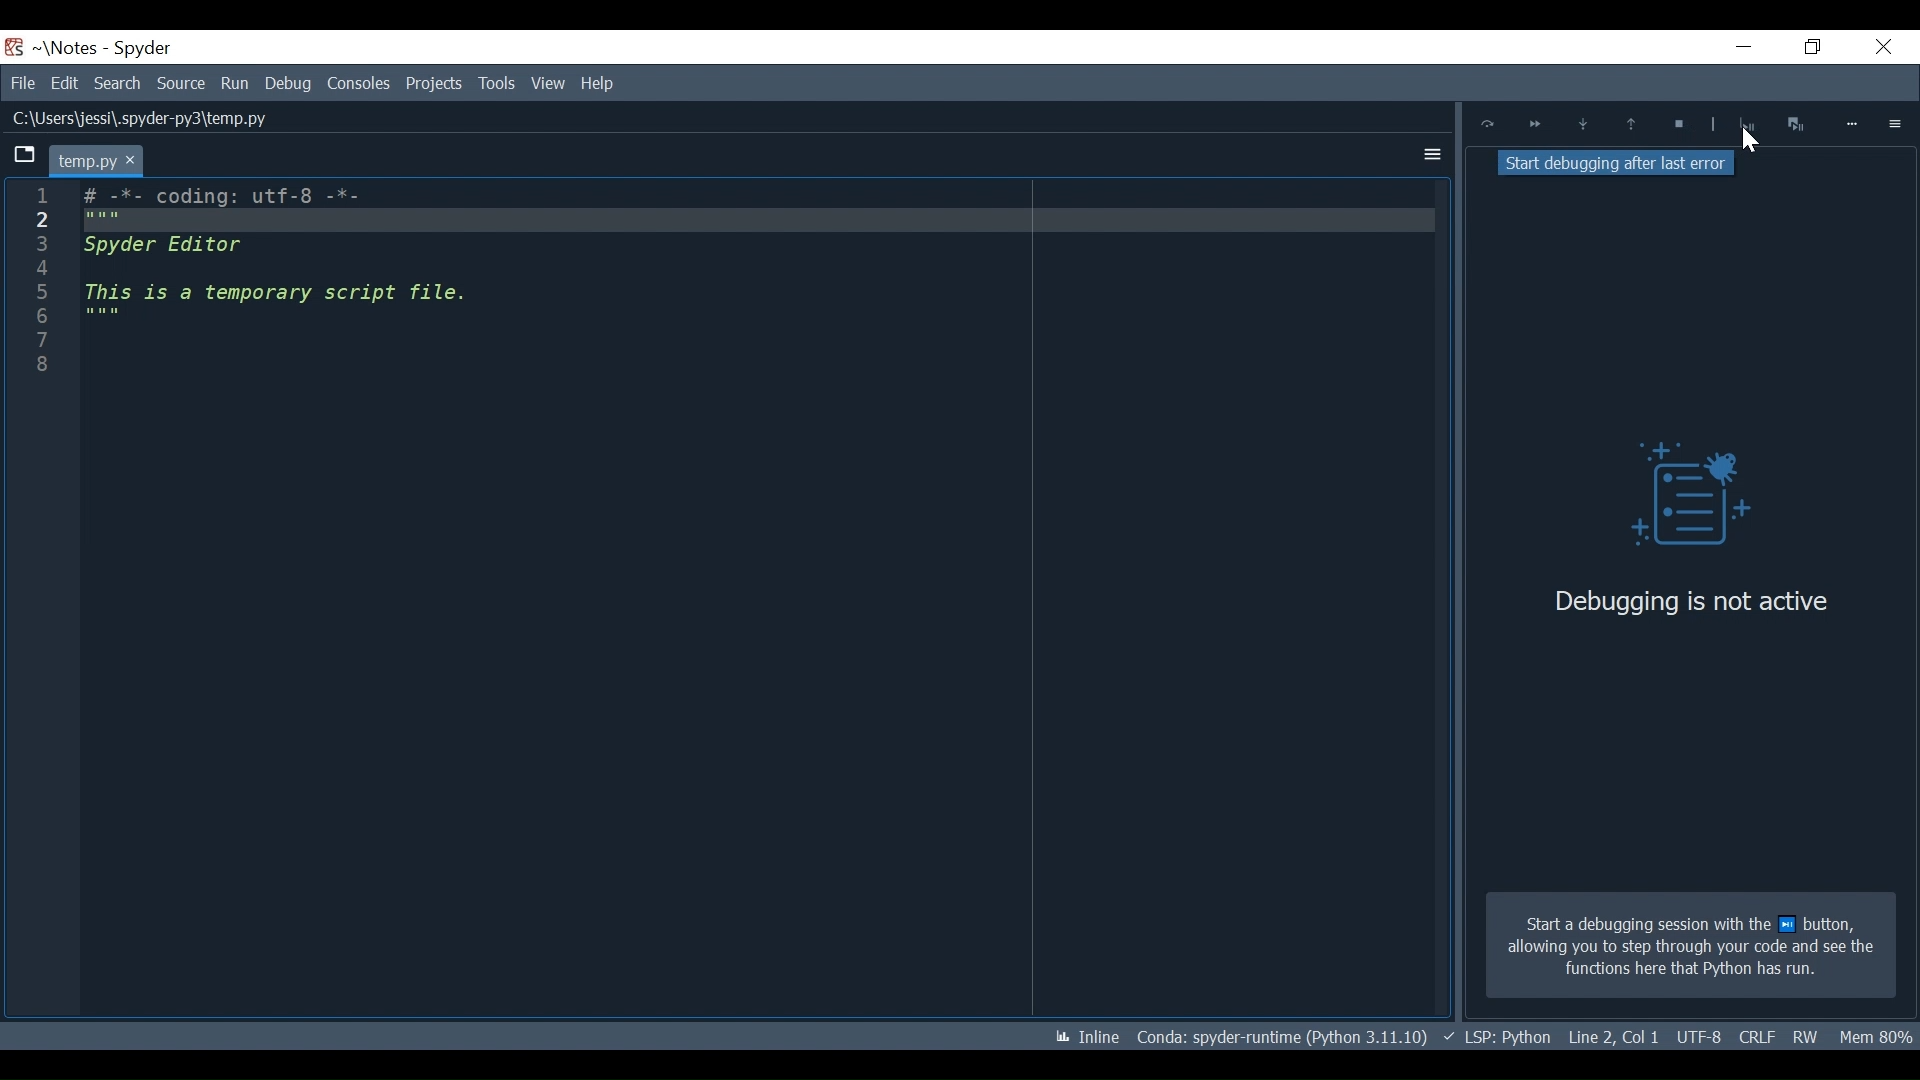  Describe the element at coordinates (144, 49) in the screenshot. I see `Spyder ` at that location.